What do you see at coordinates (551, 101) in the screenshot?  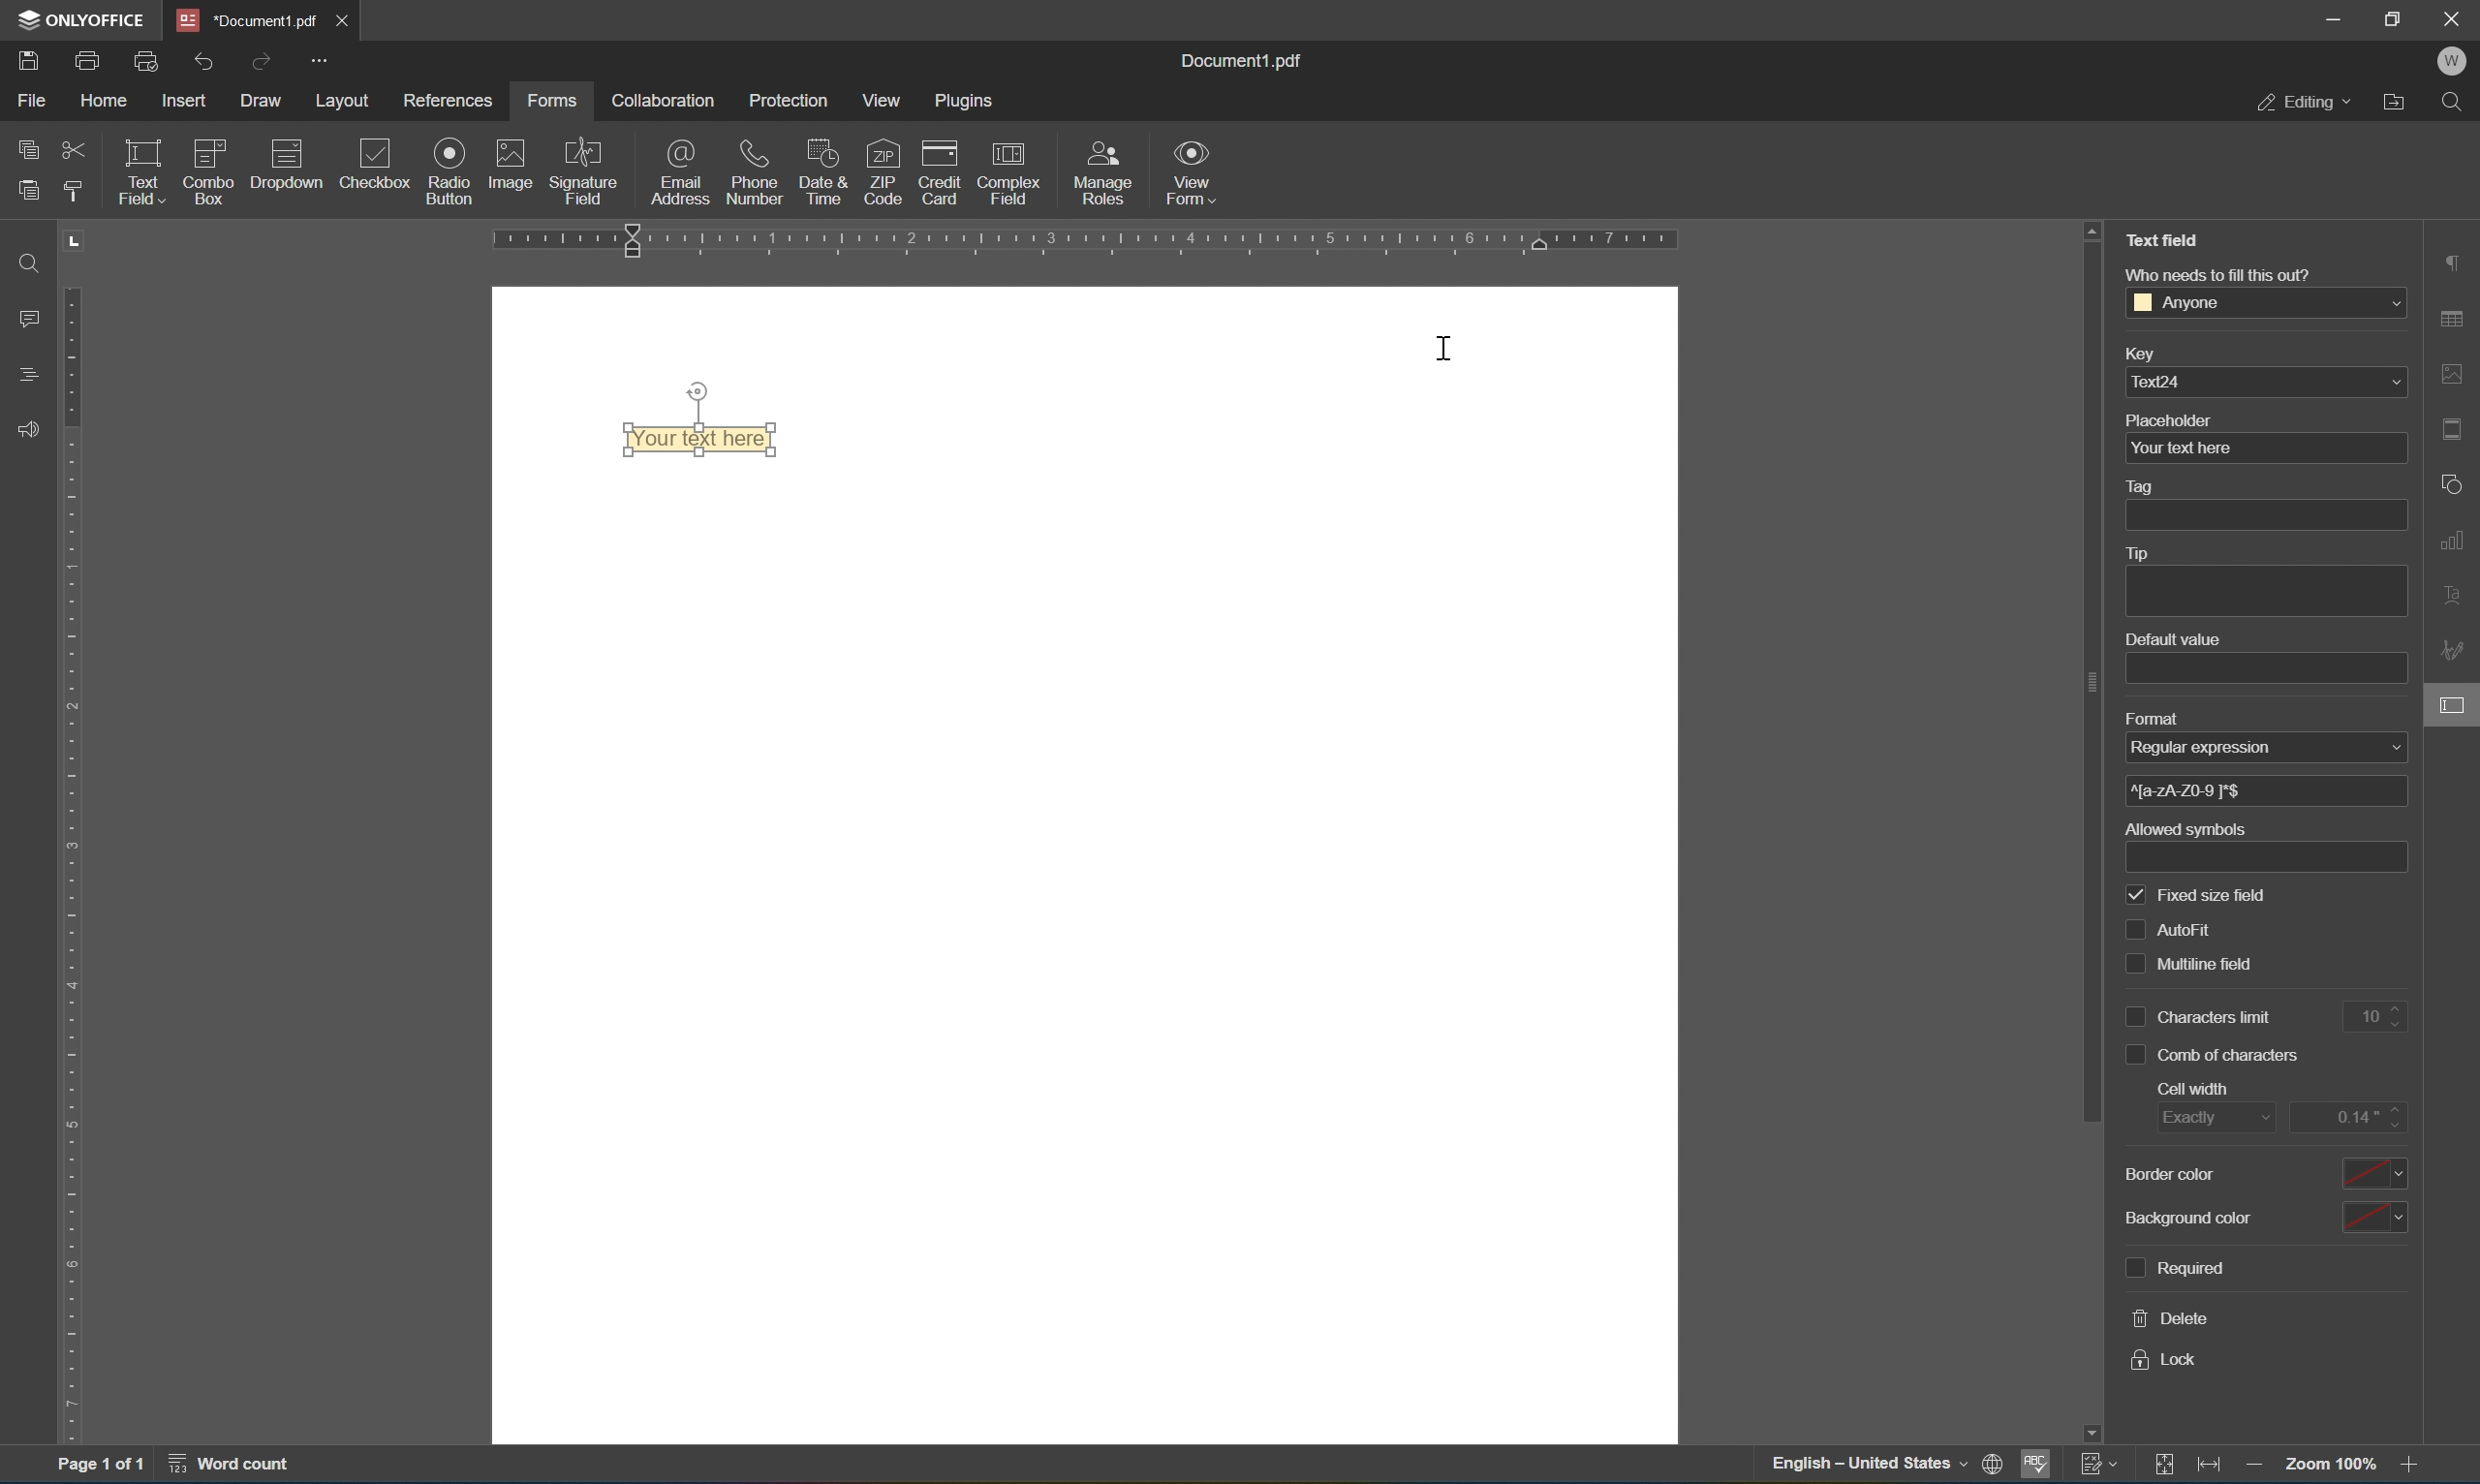 I see `forms` at bounding box center [551, 101].